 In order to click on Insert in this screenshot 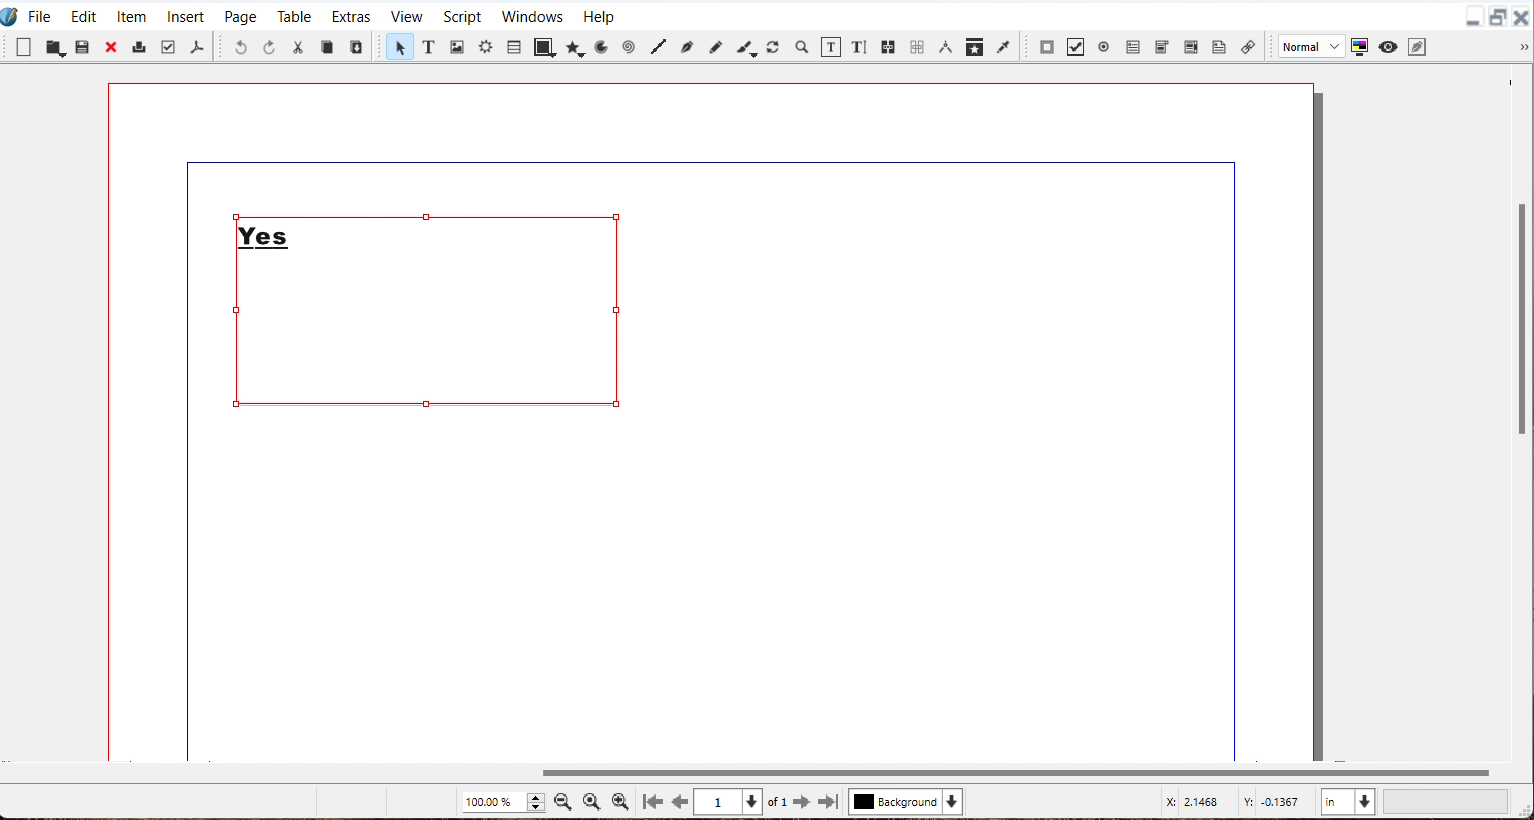, I will do `click(186, 15)`.